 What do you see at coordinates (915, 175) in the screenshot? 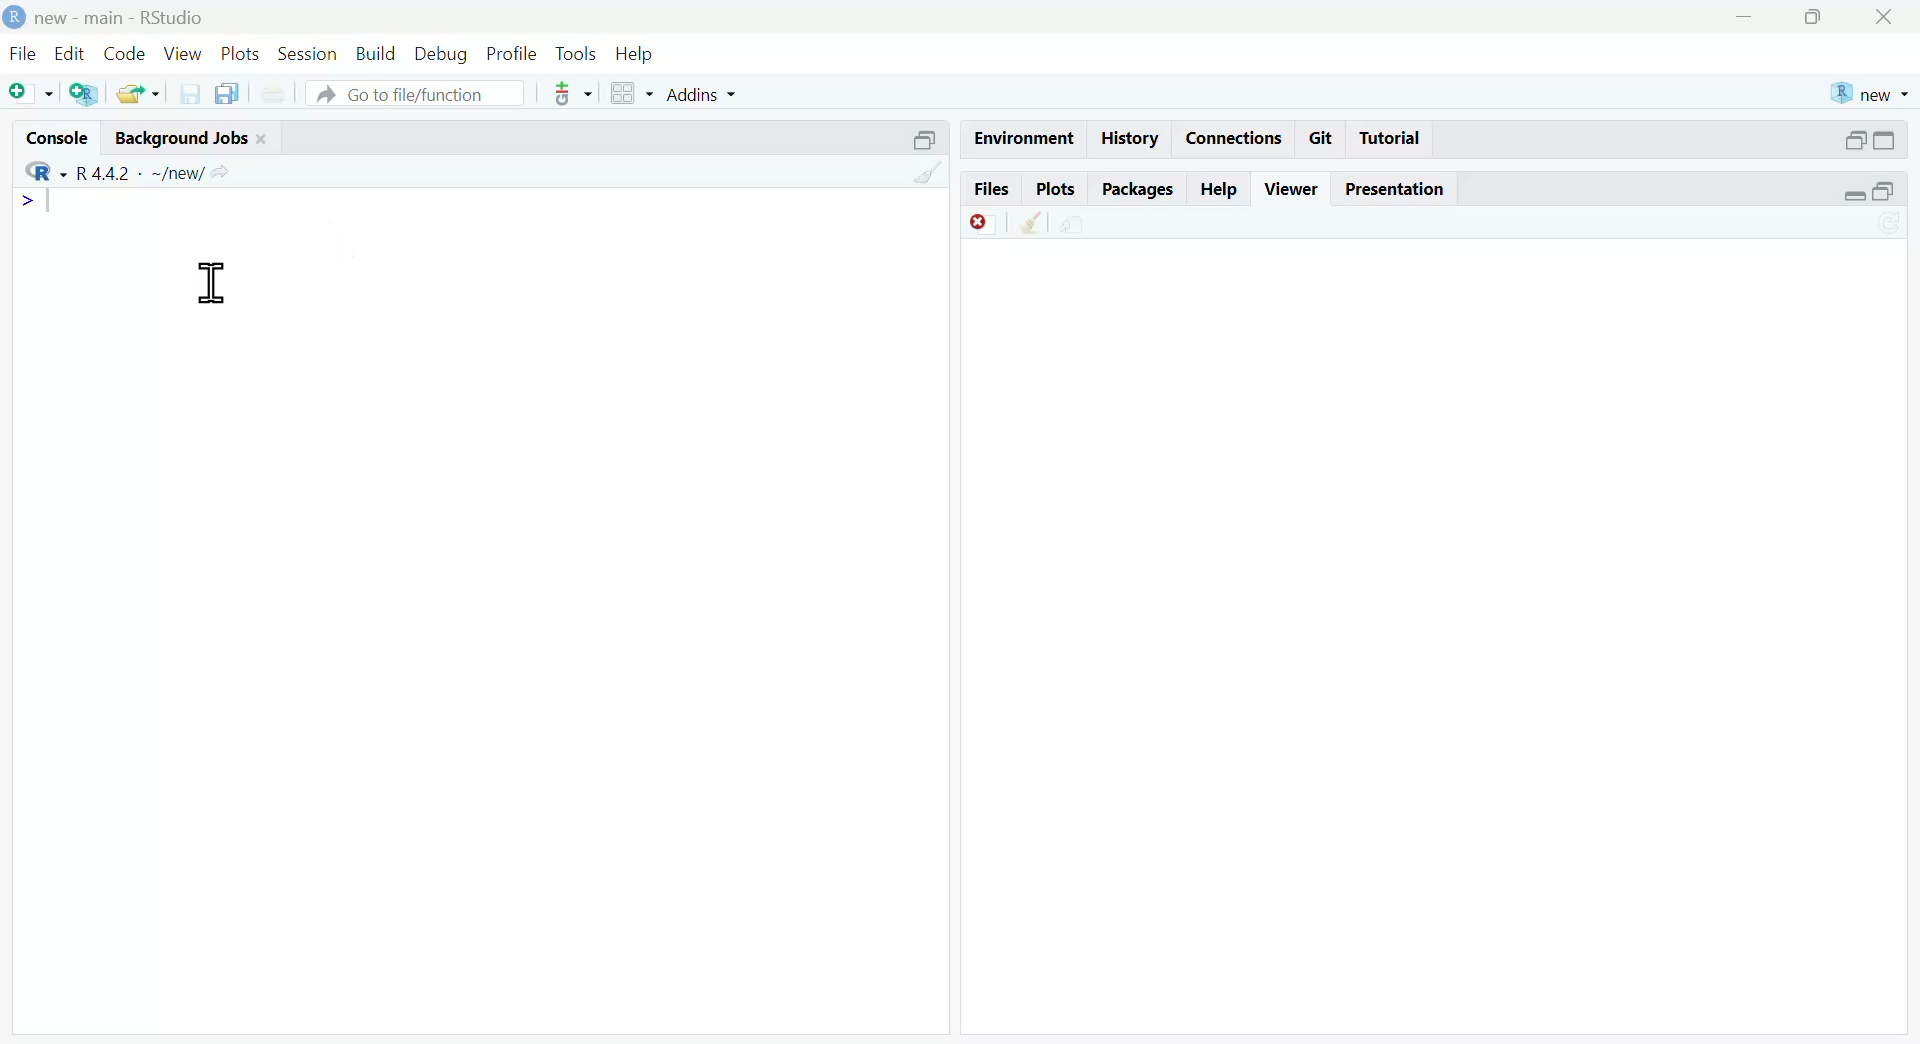
I see `Clear console` at bounding box center [915, 175].